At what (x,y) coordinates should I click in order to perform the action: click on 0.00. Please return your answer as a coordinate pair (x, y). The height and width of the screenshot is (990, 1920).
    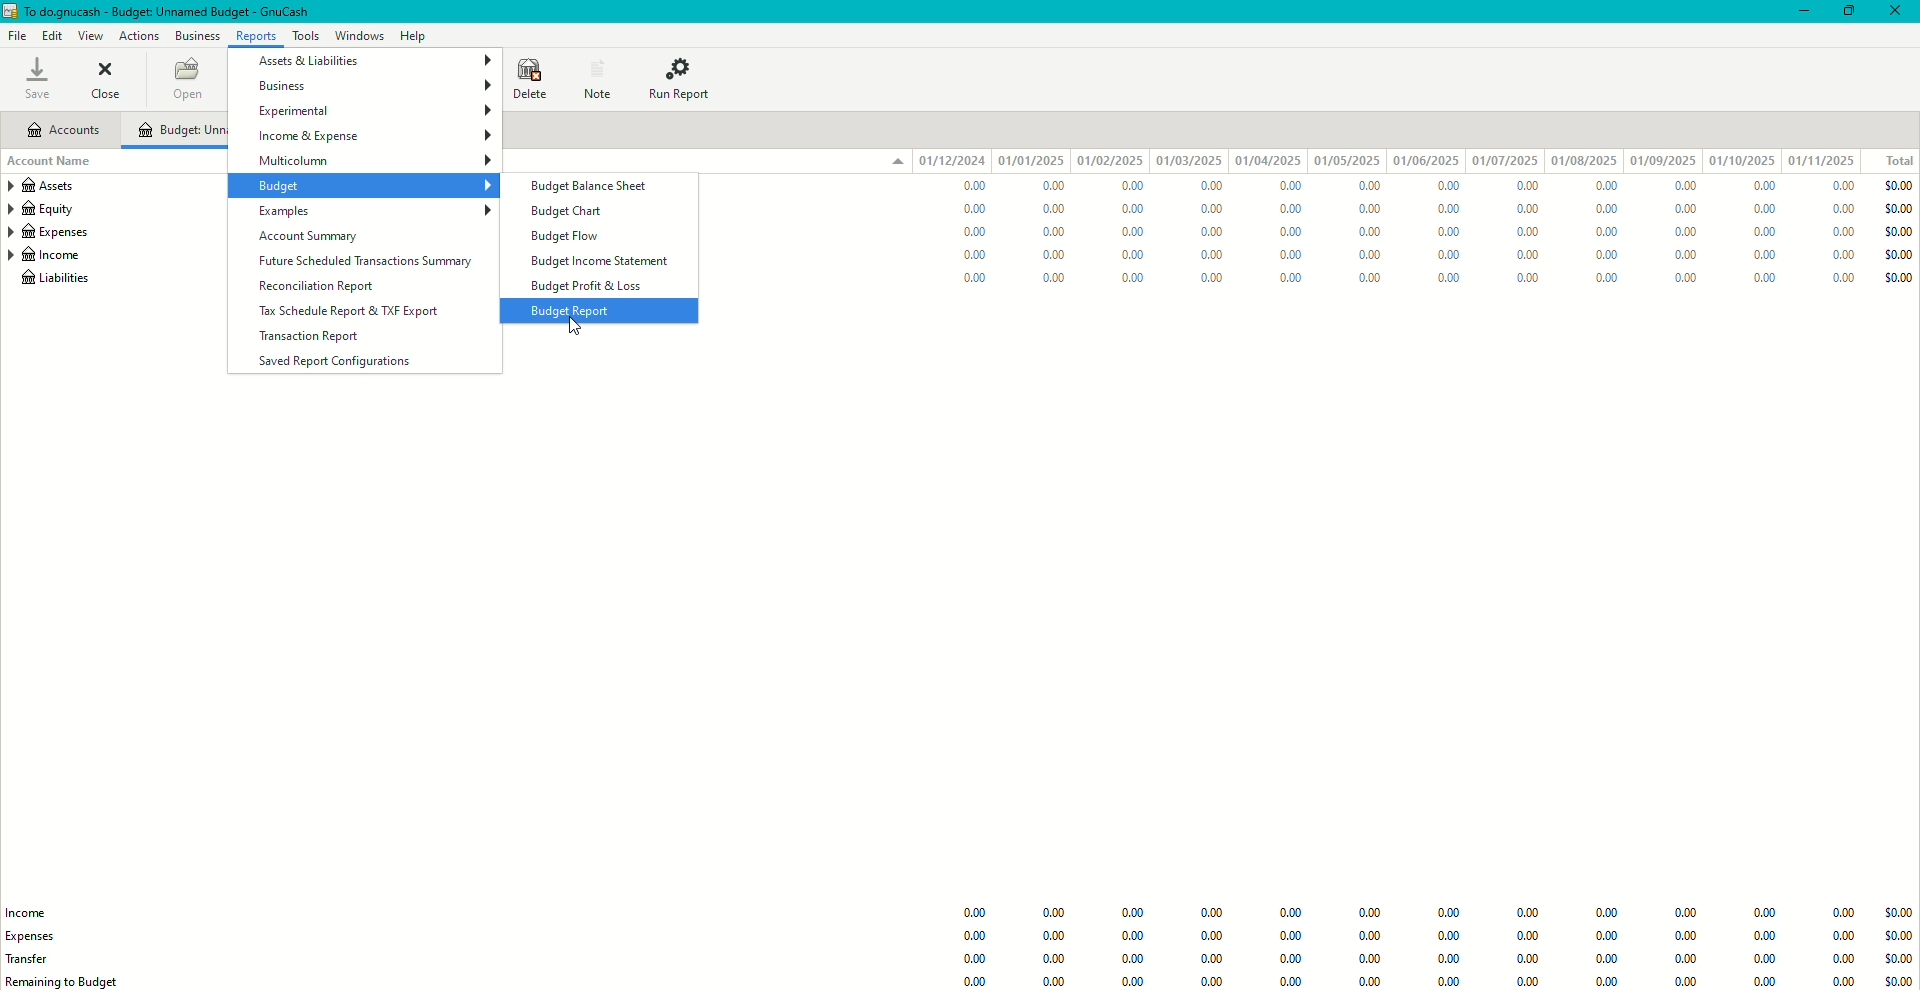
    Looking at the image, I should click on (1059, 960).